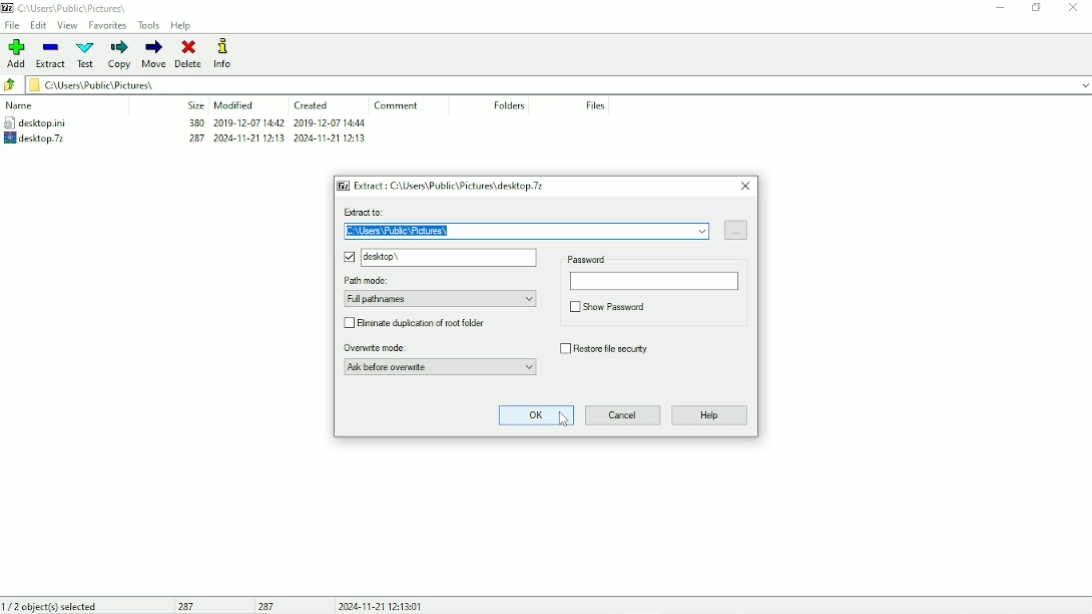 The width and height of the screenshot is (1092, 614). Describe the element at coordinates (68, 26) in the screenshot. I see `View` at that location.